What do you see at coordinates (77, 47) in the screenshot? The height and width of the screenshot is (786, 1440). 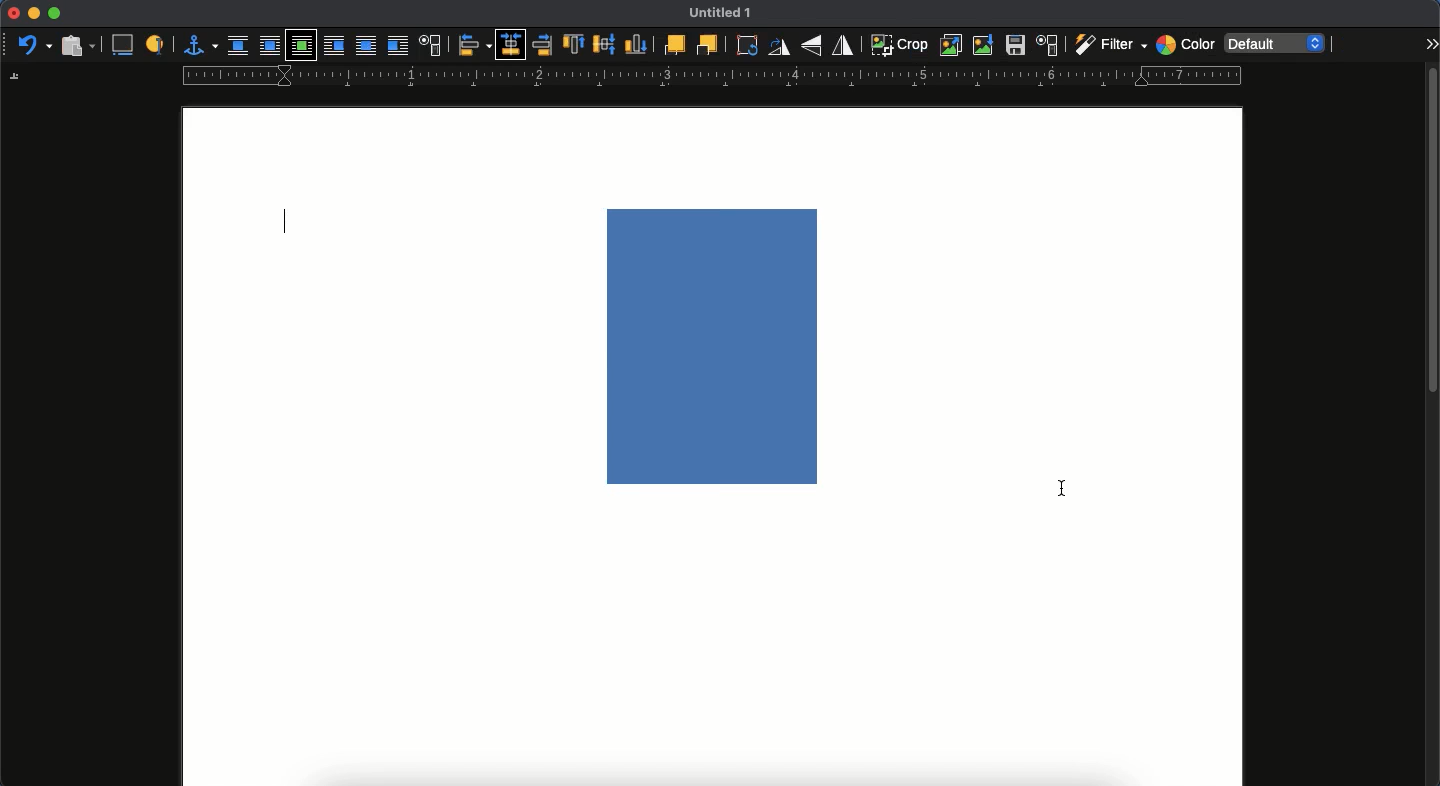 I see `paste` at bounding box center [77, 47].